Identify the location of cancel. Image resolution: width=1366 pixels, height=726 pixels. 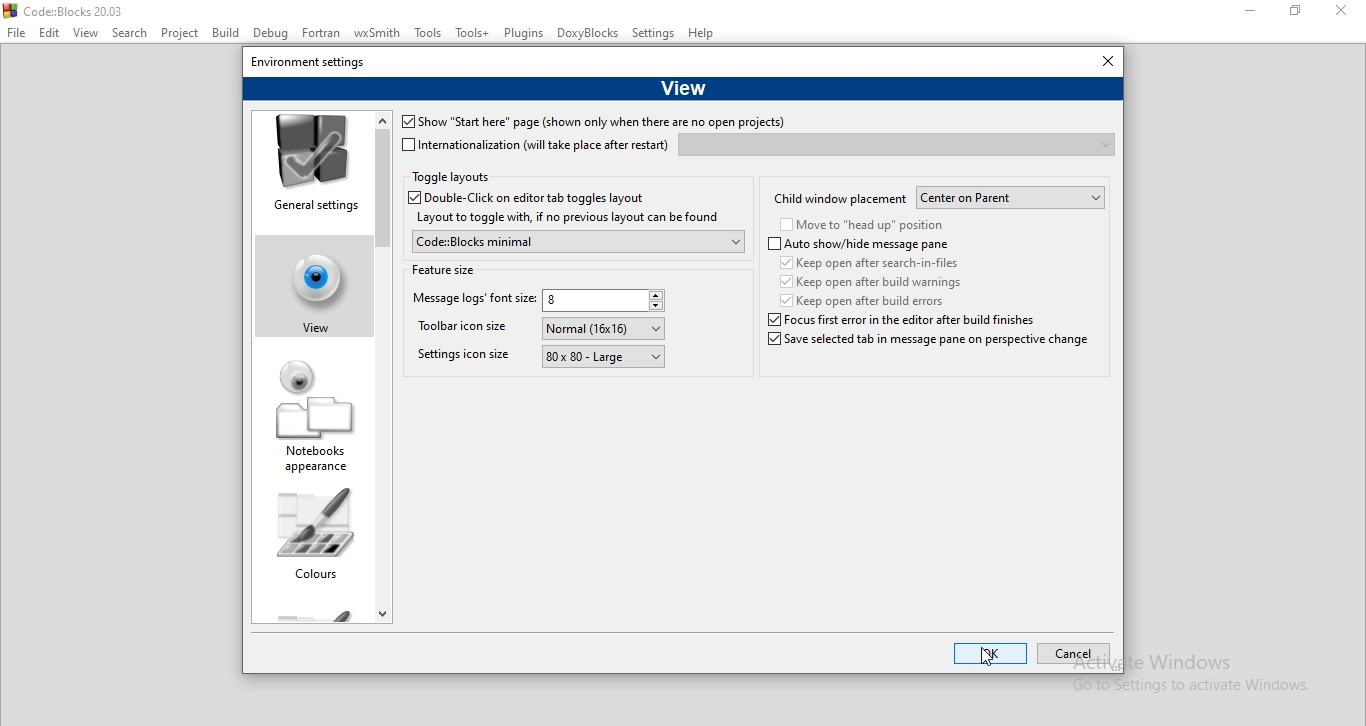
(1072, 655).